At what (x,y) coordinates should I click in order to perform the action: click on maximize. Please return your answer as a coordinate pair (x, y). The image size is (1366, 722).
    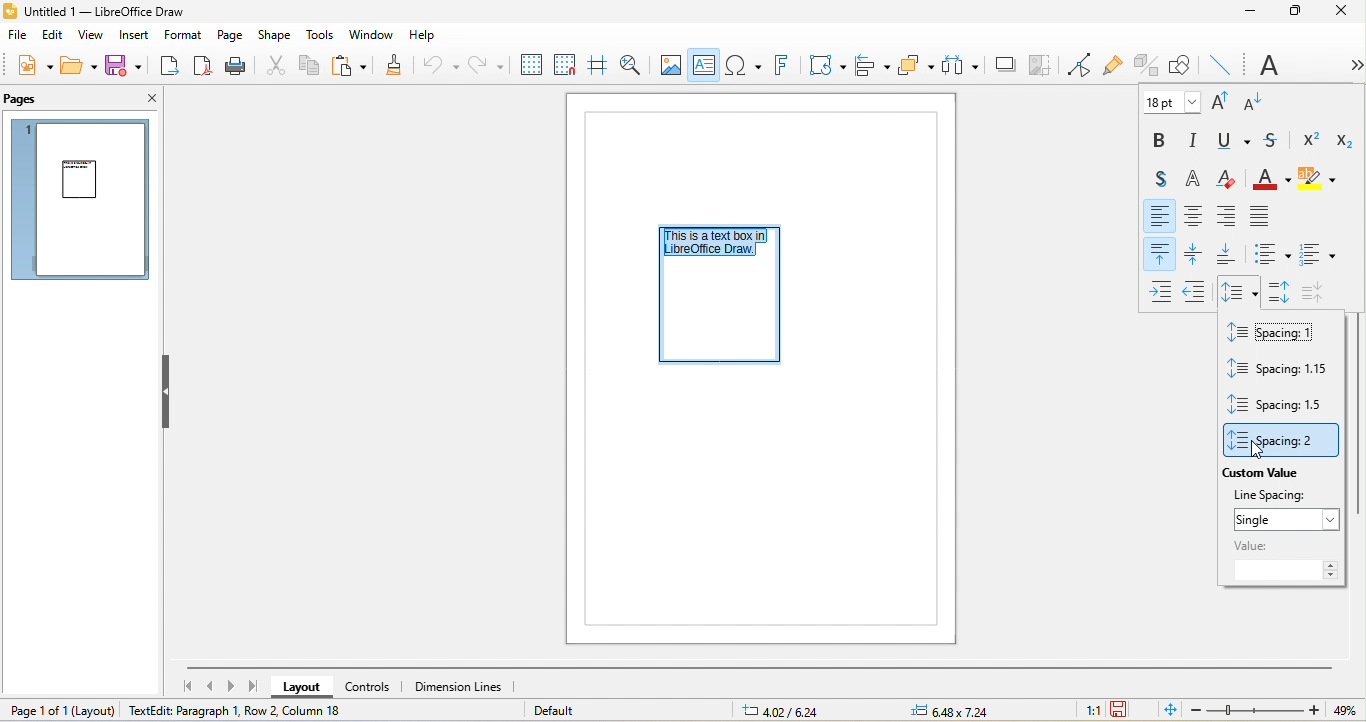
    Looking at the image, I should click on (1298, 12).